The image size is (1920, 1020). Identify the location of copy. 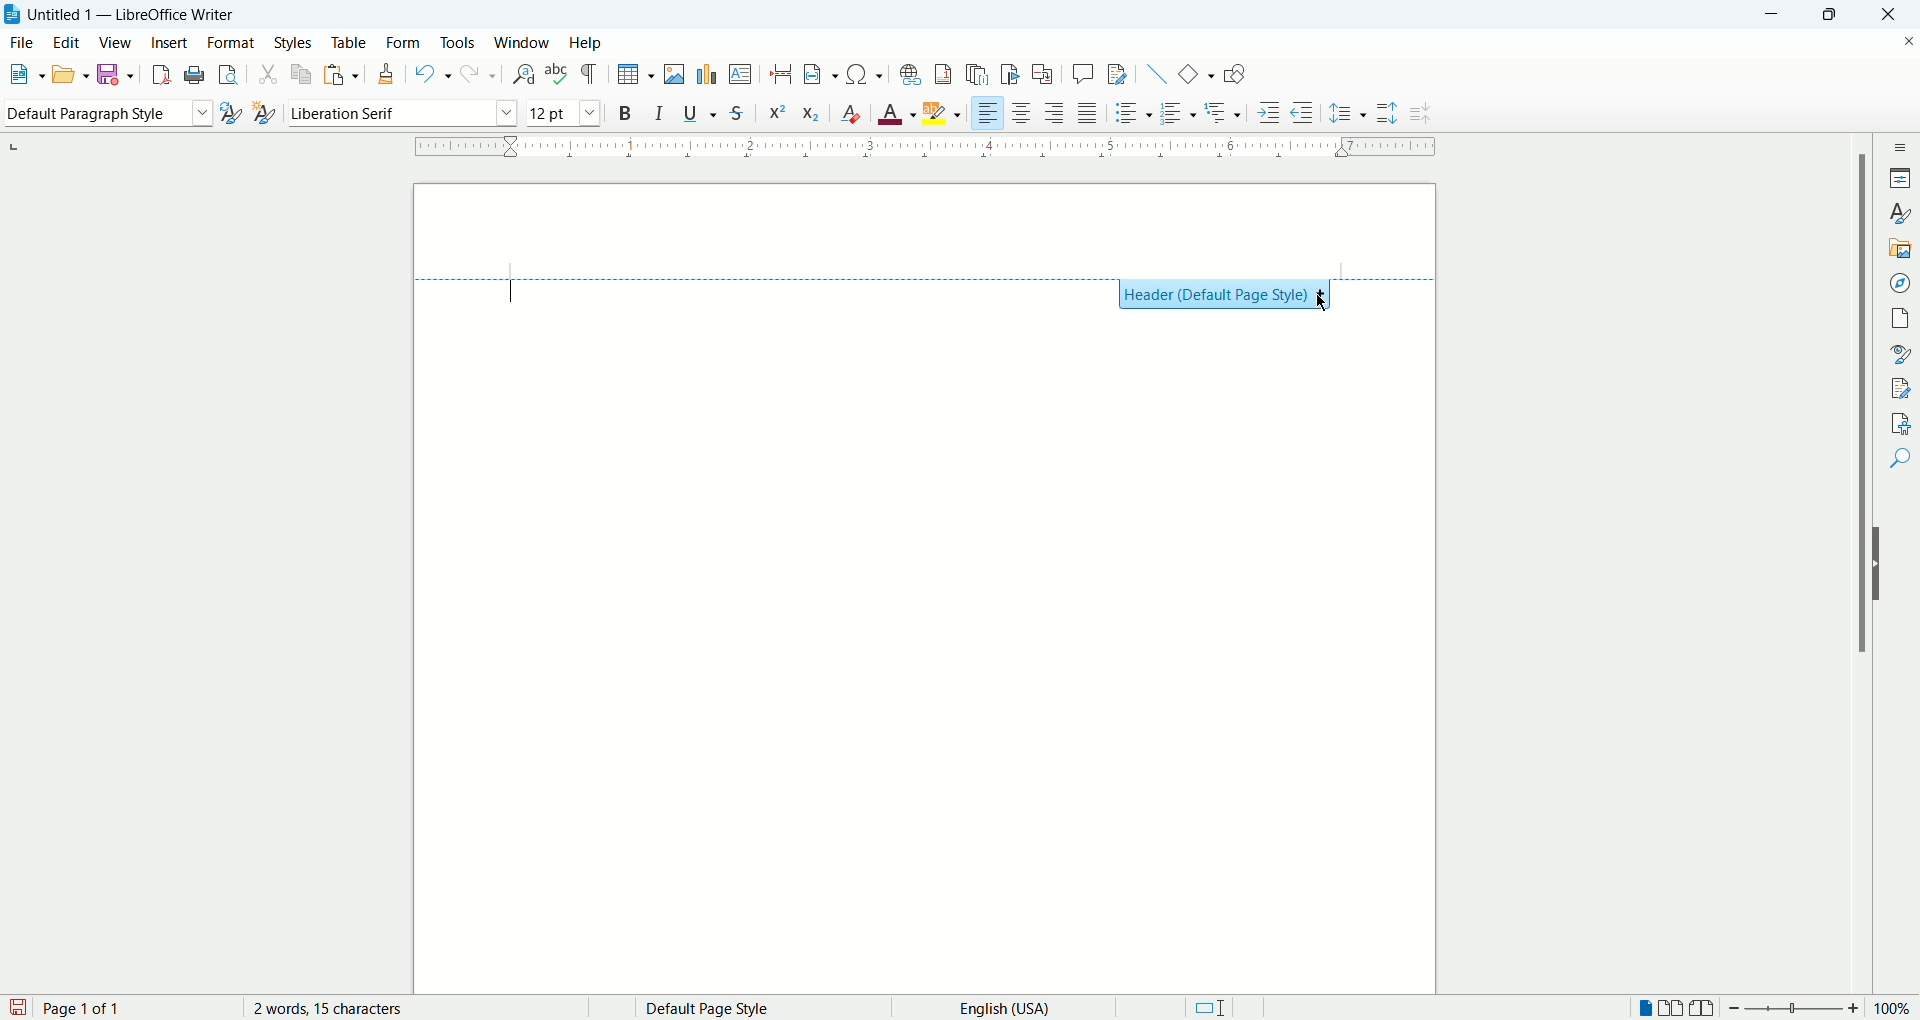
(301, 75).